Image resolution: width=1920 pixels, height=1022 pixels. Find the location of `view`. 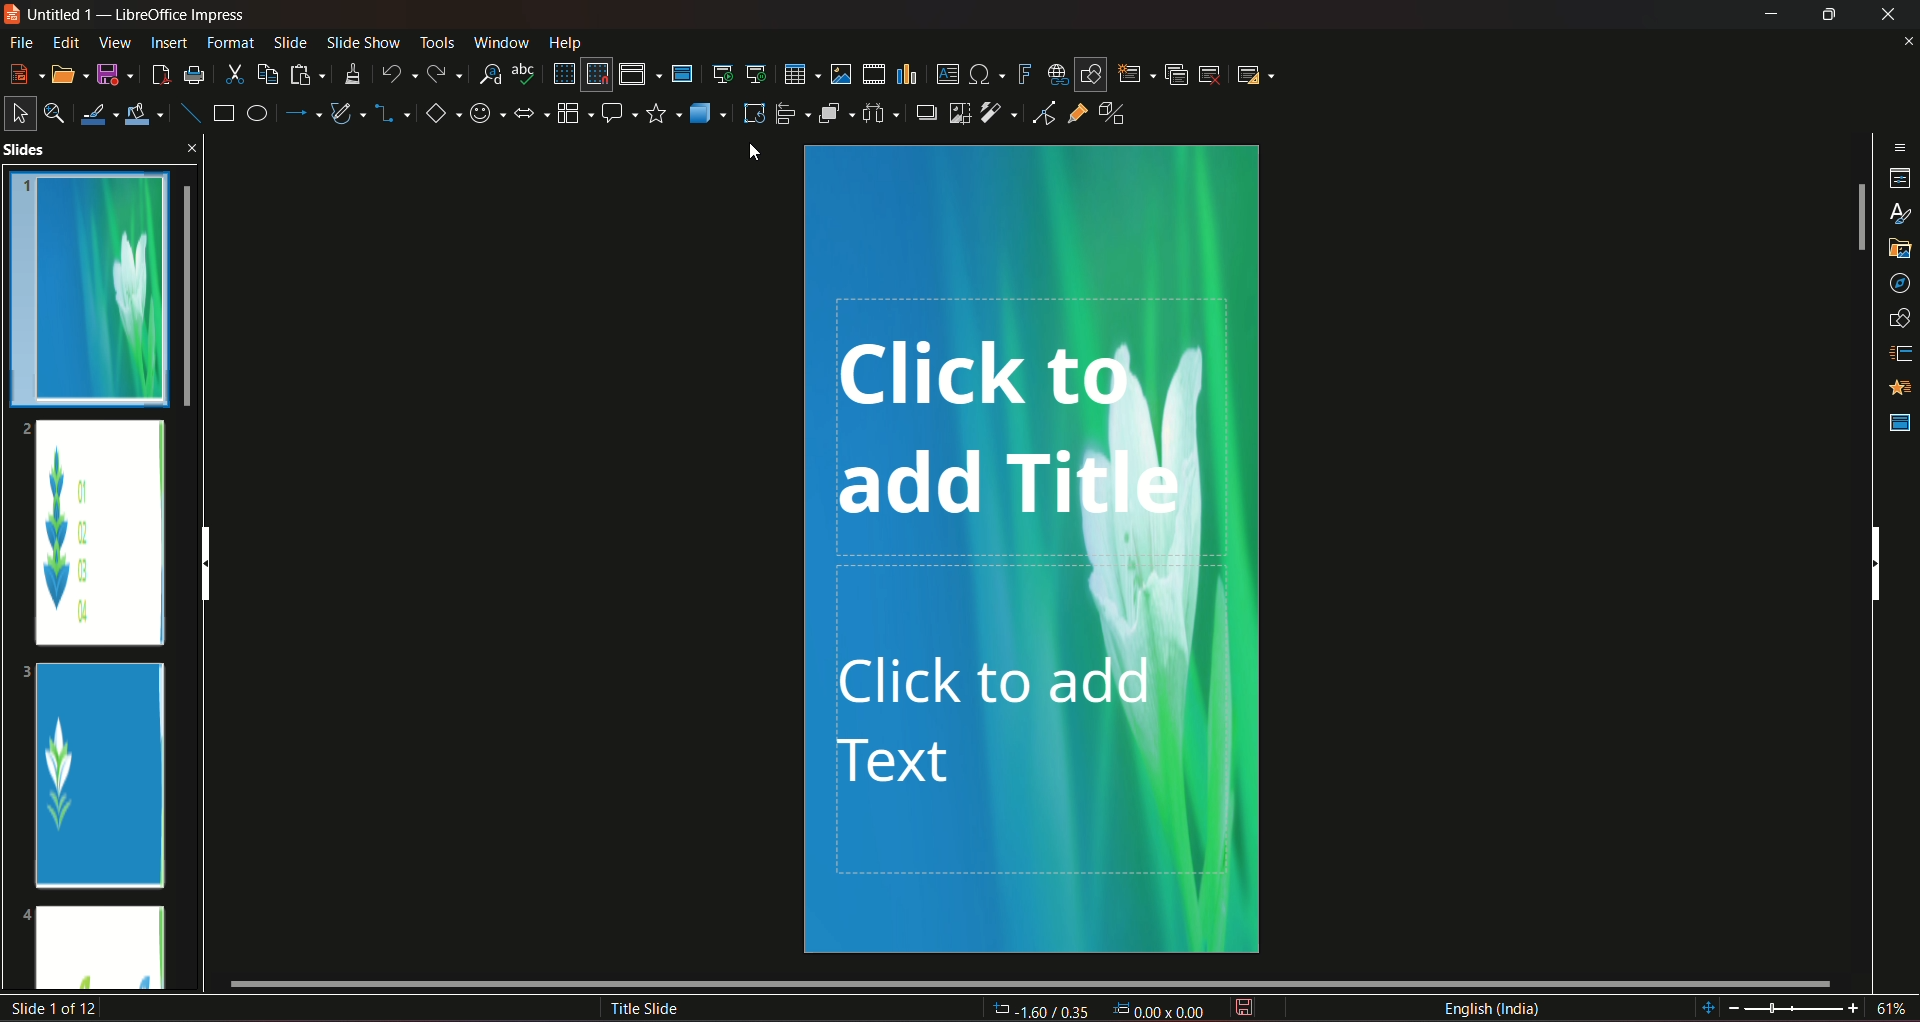

view is located at coordinates (112, 43).